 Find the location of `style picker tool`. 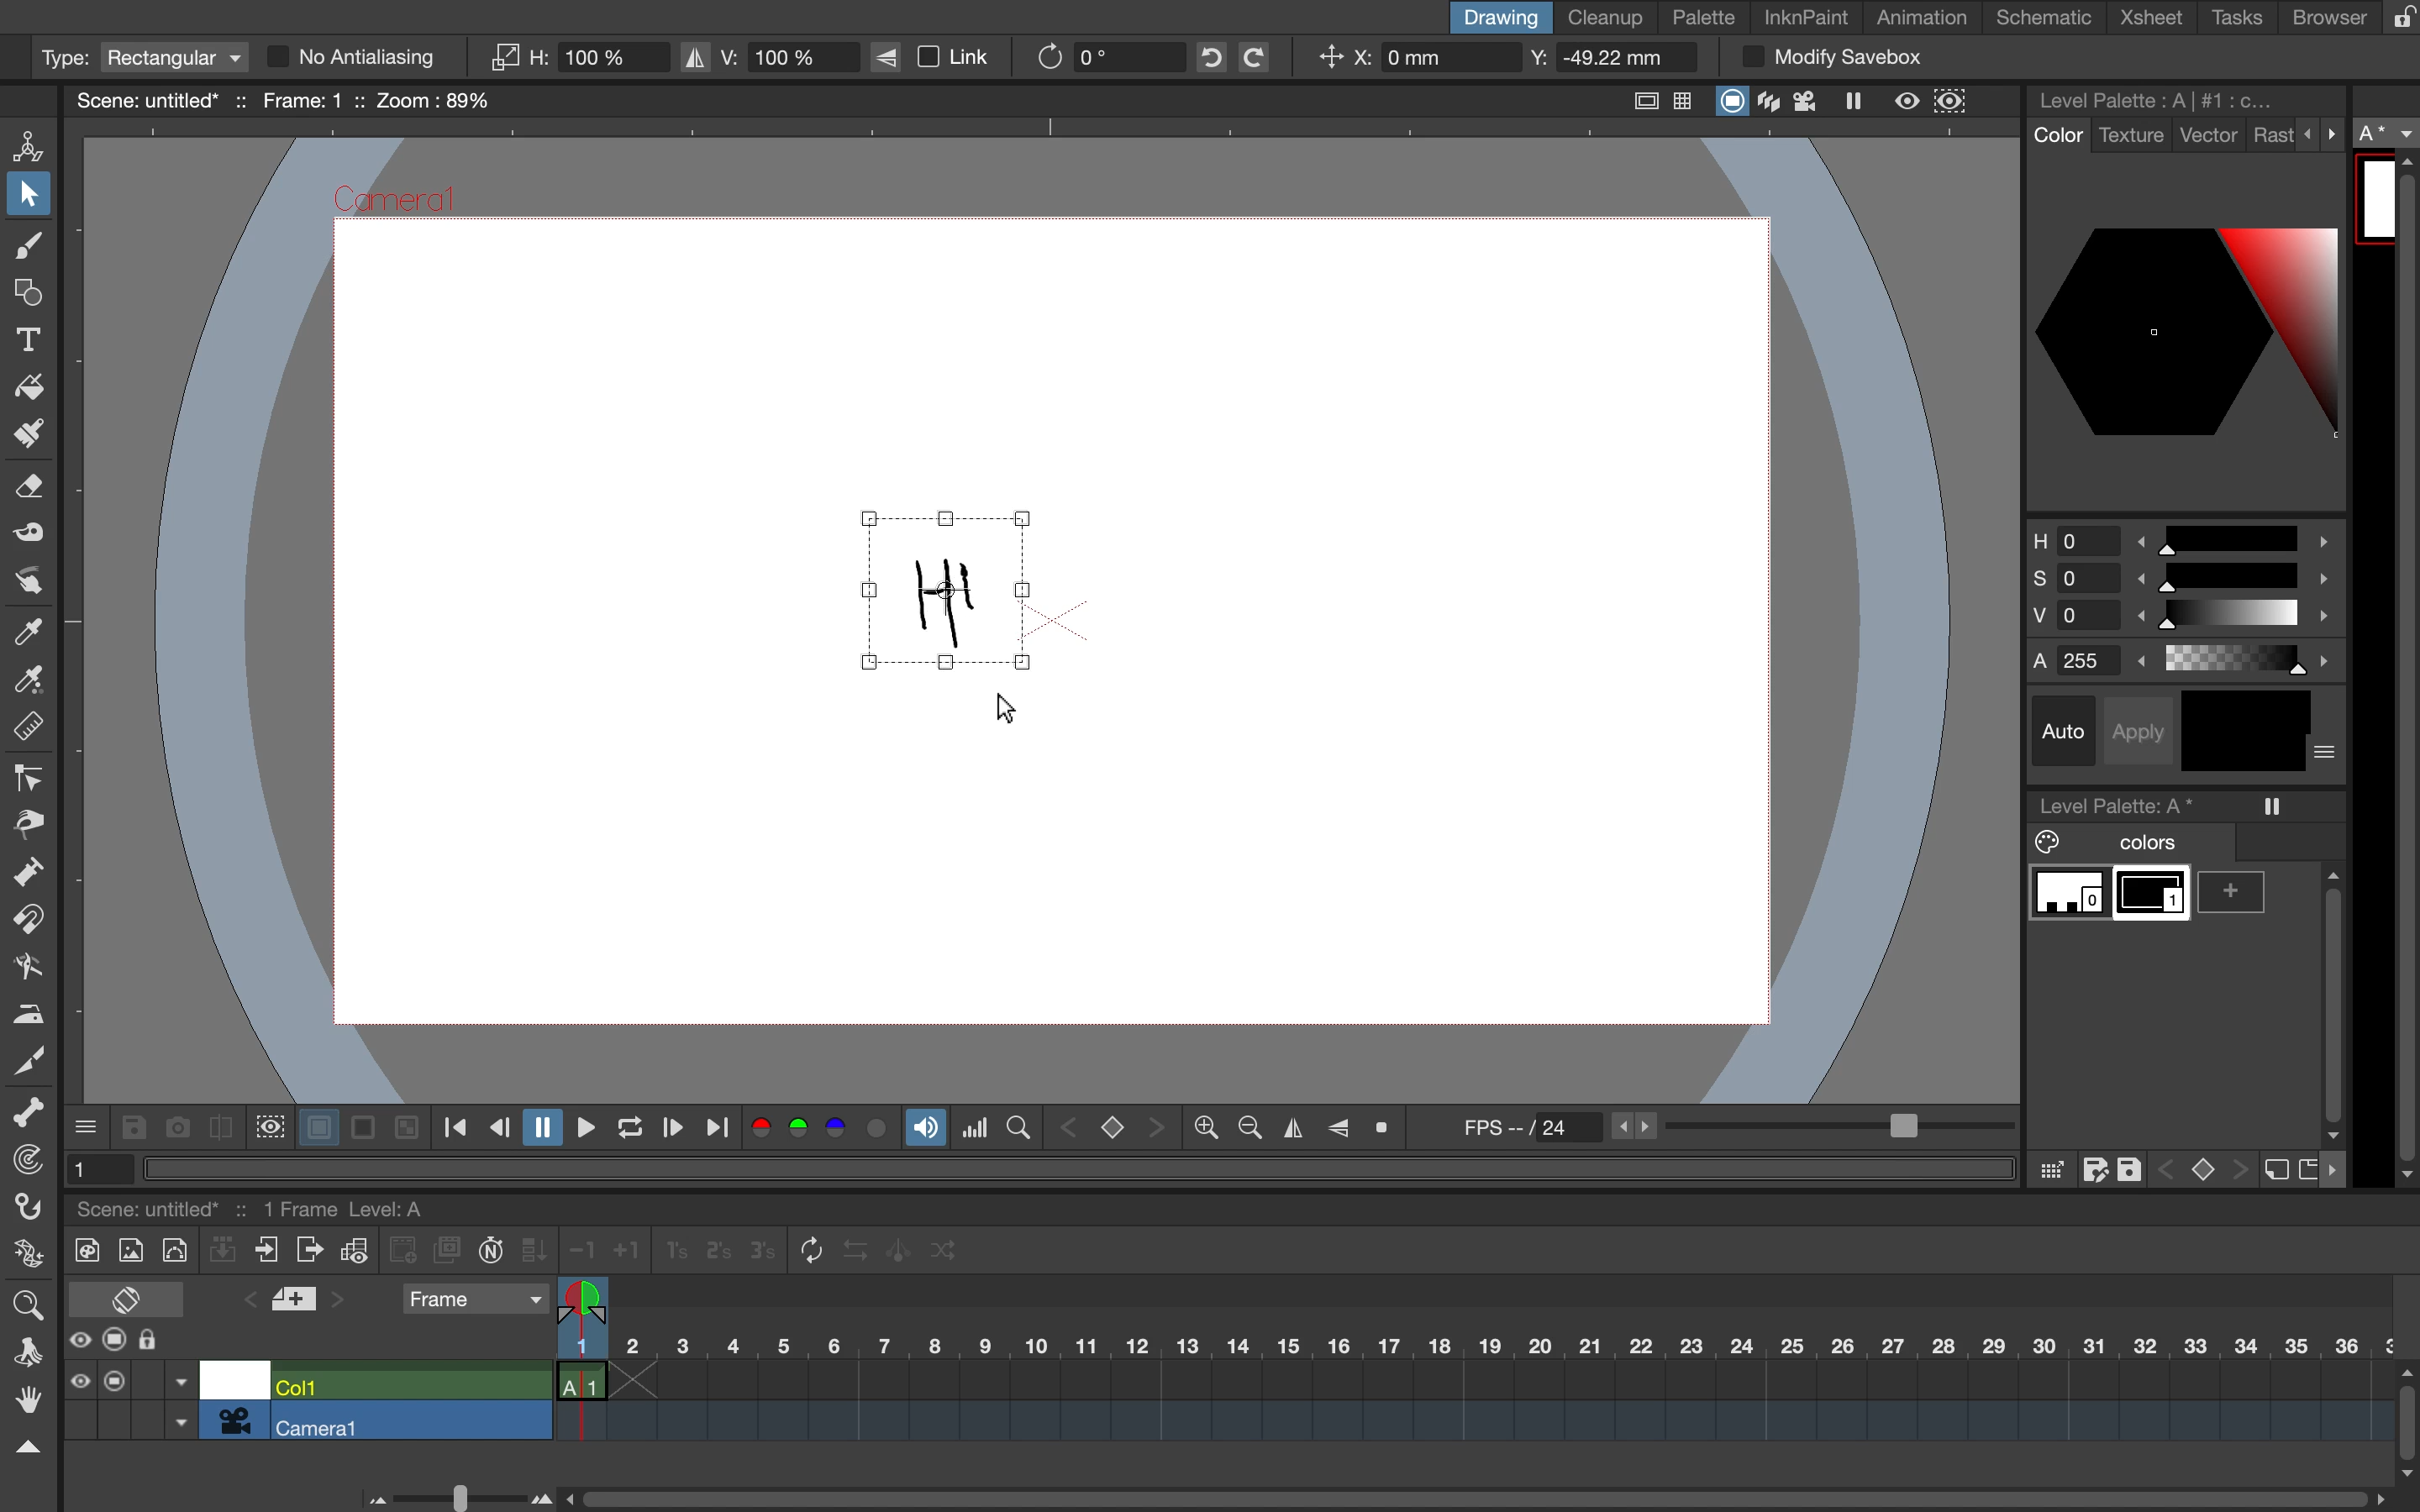

style picker tool is located at coordinates (29, 632).